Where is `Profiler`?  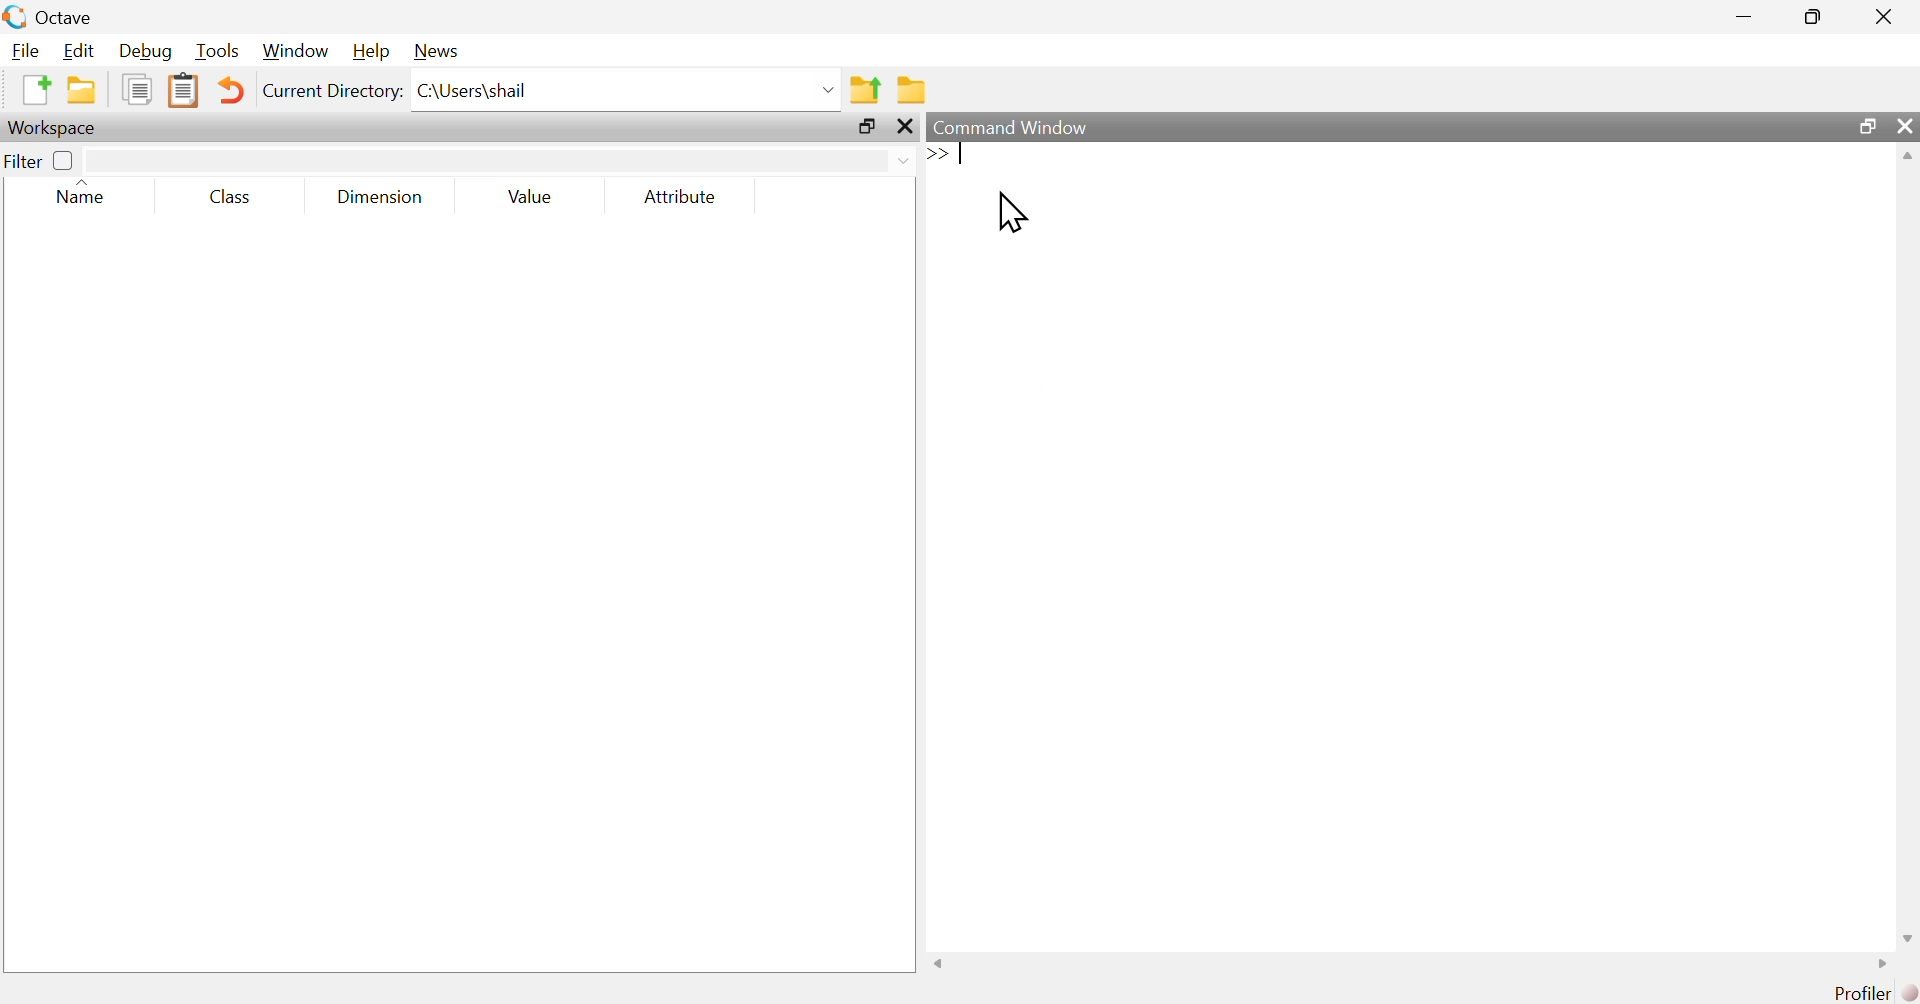
Profiler is located at coordinates (1858, 993).